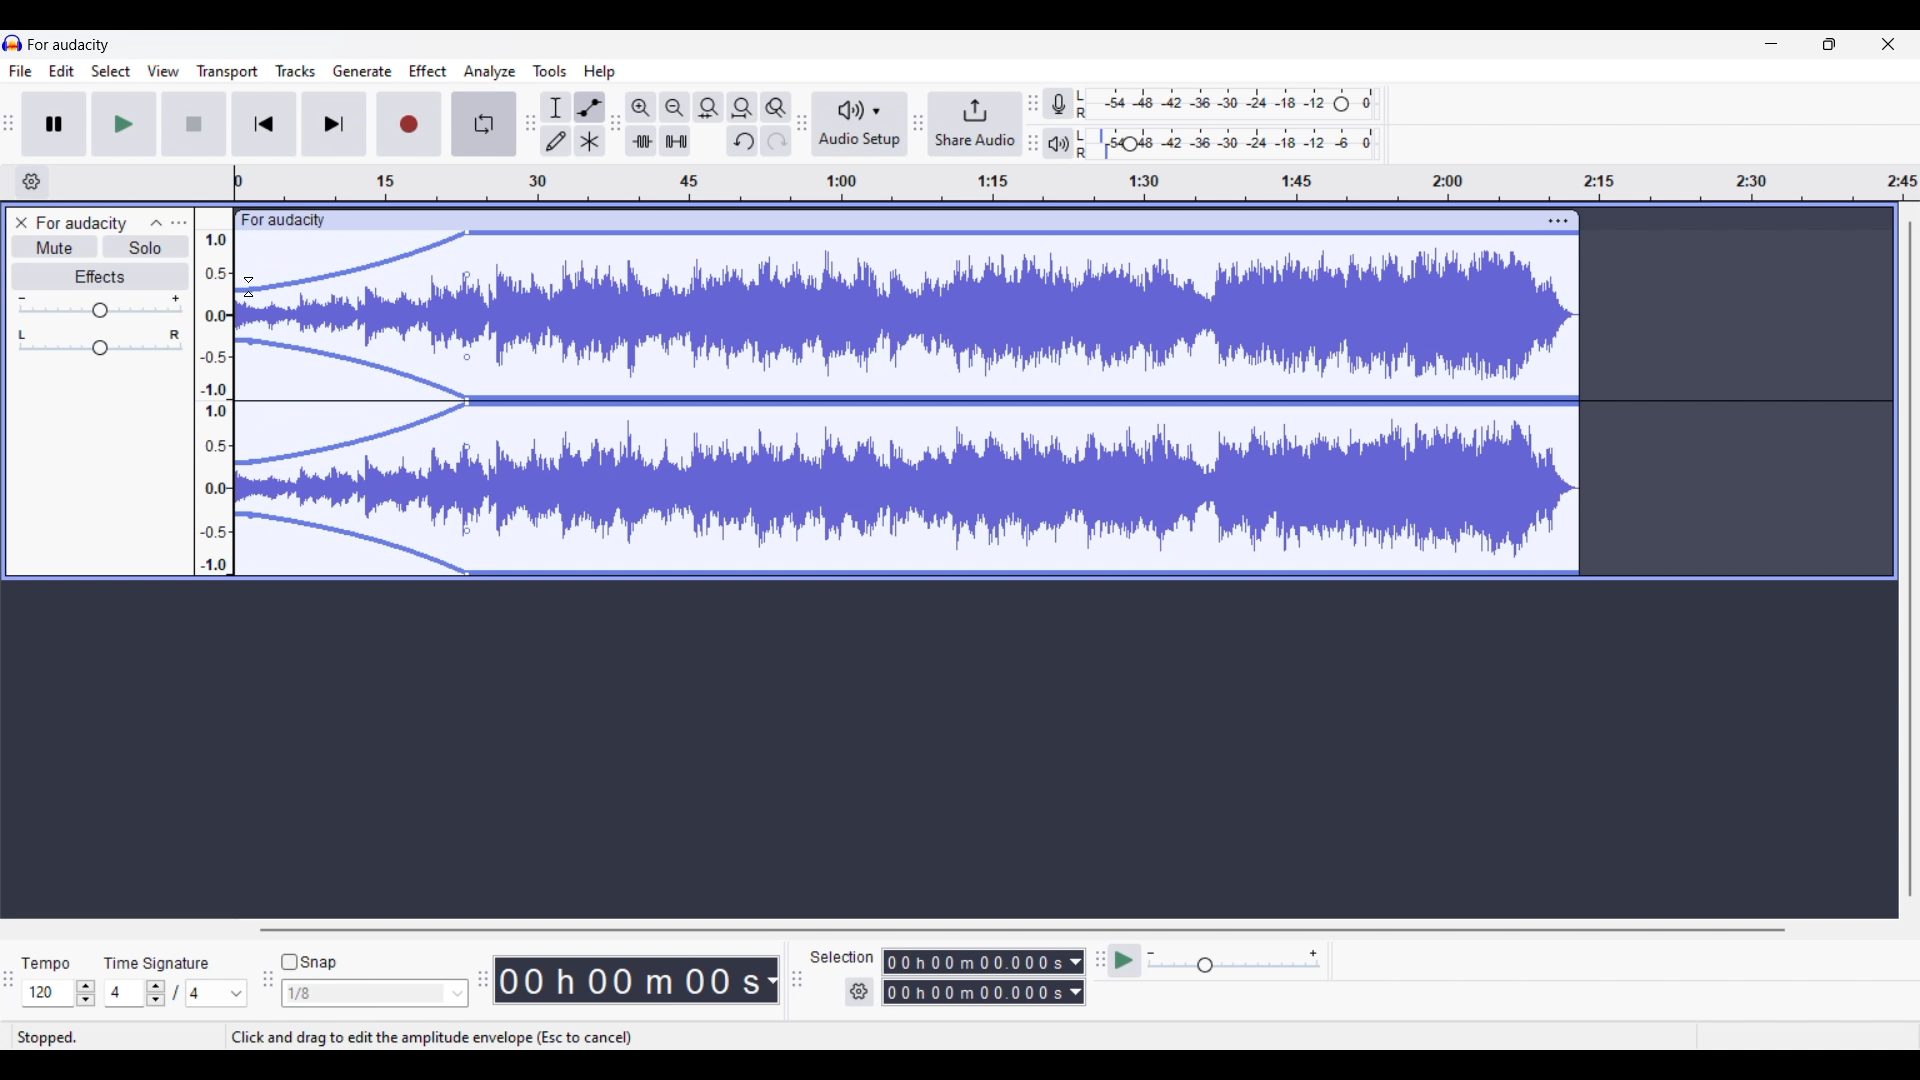  Describe the element at coordinates (432, 1038) in the screenshot. I see `Click and drag to edit the amplitude envelope (Esc to cancel)` at that location.